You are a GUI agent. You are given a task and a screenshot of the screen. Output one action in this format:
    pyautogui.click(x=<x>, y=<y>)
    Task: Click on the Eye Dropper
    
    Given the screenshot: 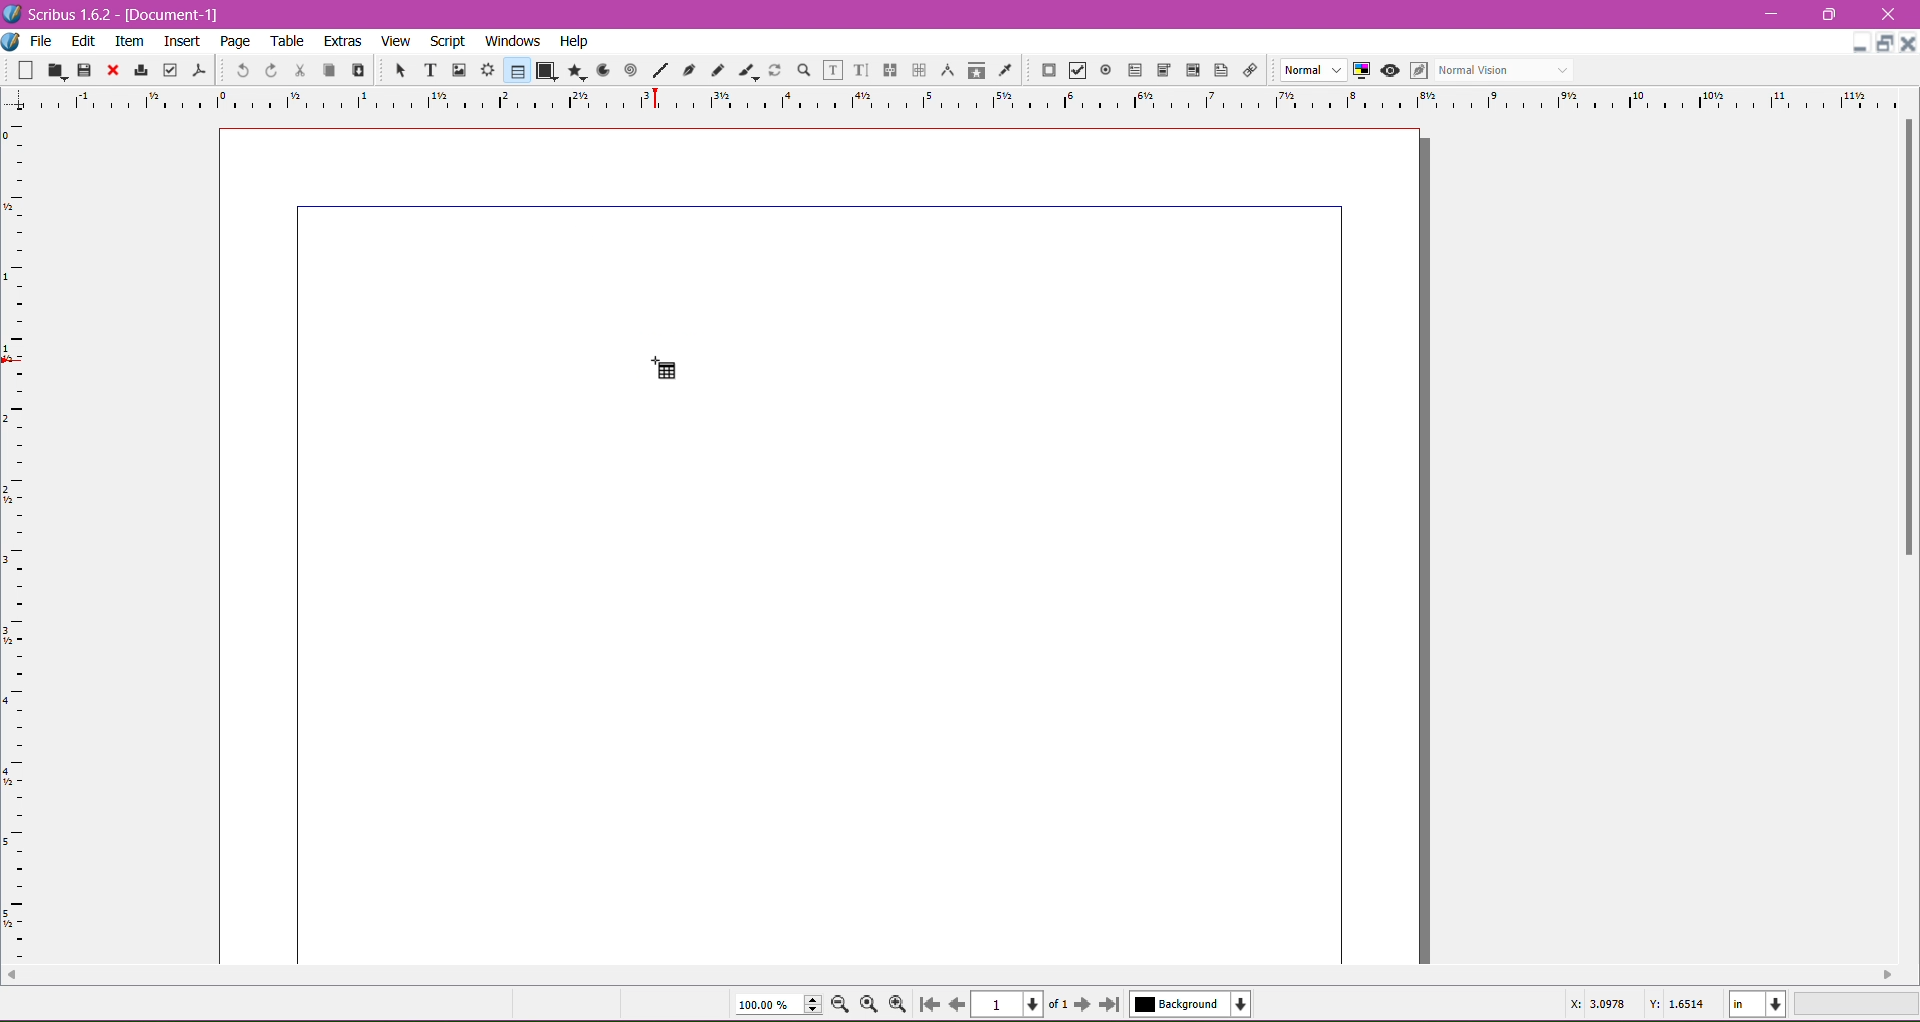 What is the action you would take?
    pyautogui.click(x=1004, y=70)
    